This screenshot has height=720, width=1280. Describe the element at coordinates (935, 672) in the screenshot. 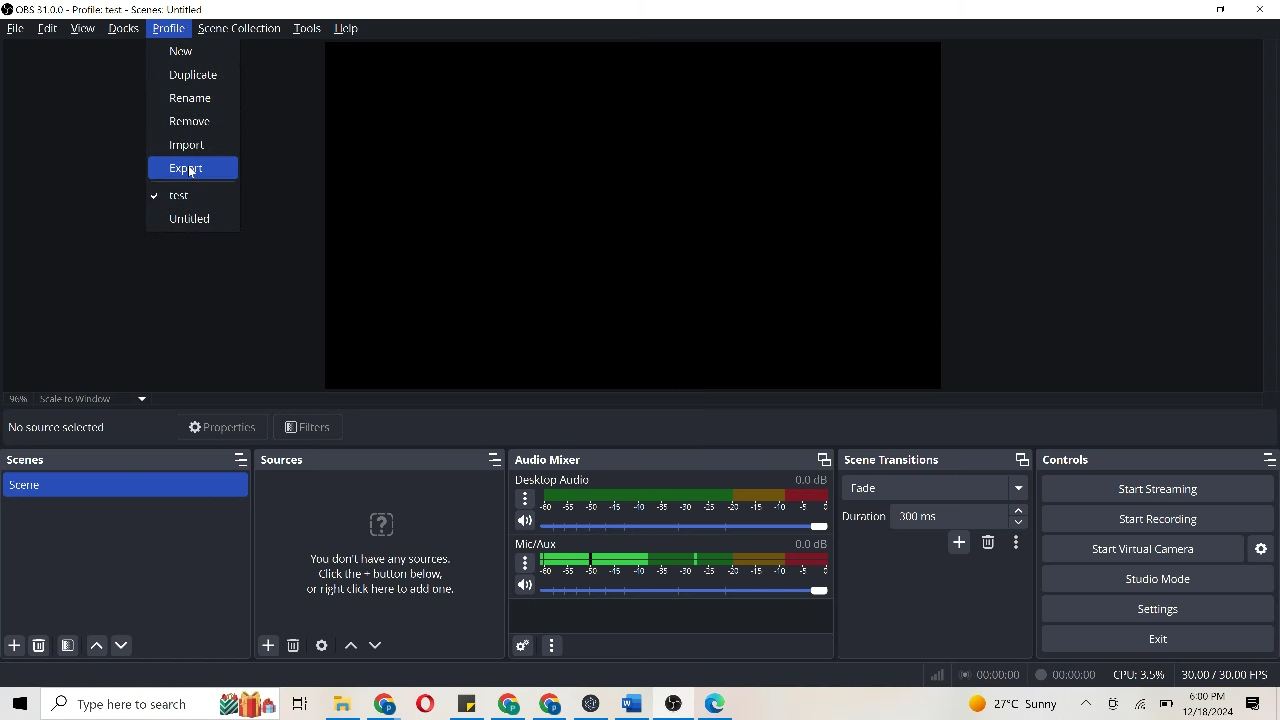

I see `signal` at that location.